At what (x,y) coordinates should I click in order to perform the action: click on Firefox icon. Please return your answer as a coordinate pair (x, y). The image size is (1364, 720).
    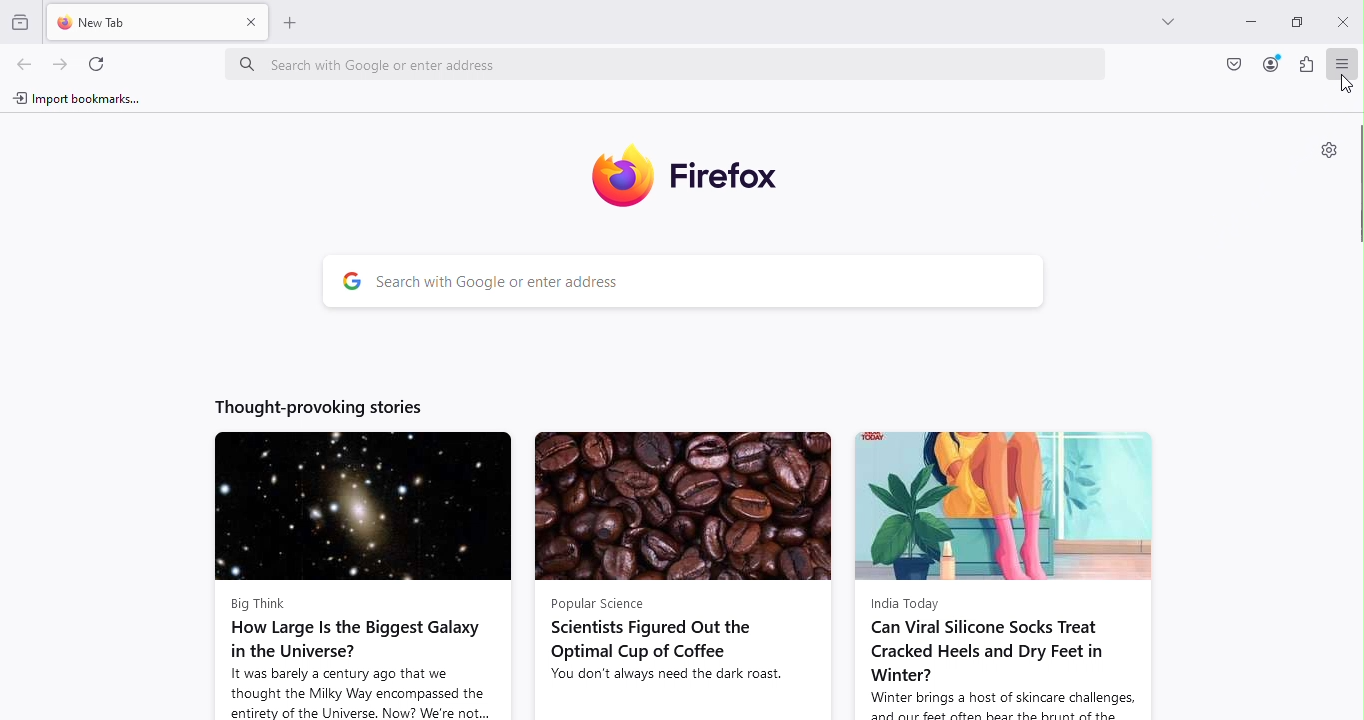
    Looking at the image, I should click on (698, 180).